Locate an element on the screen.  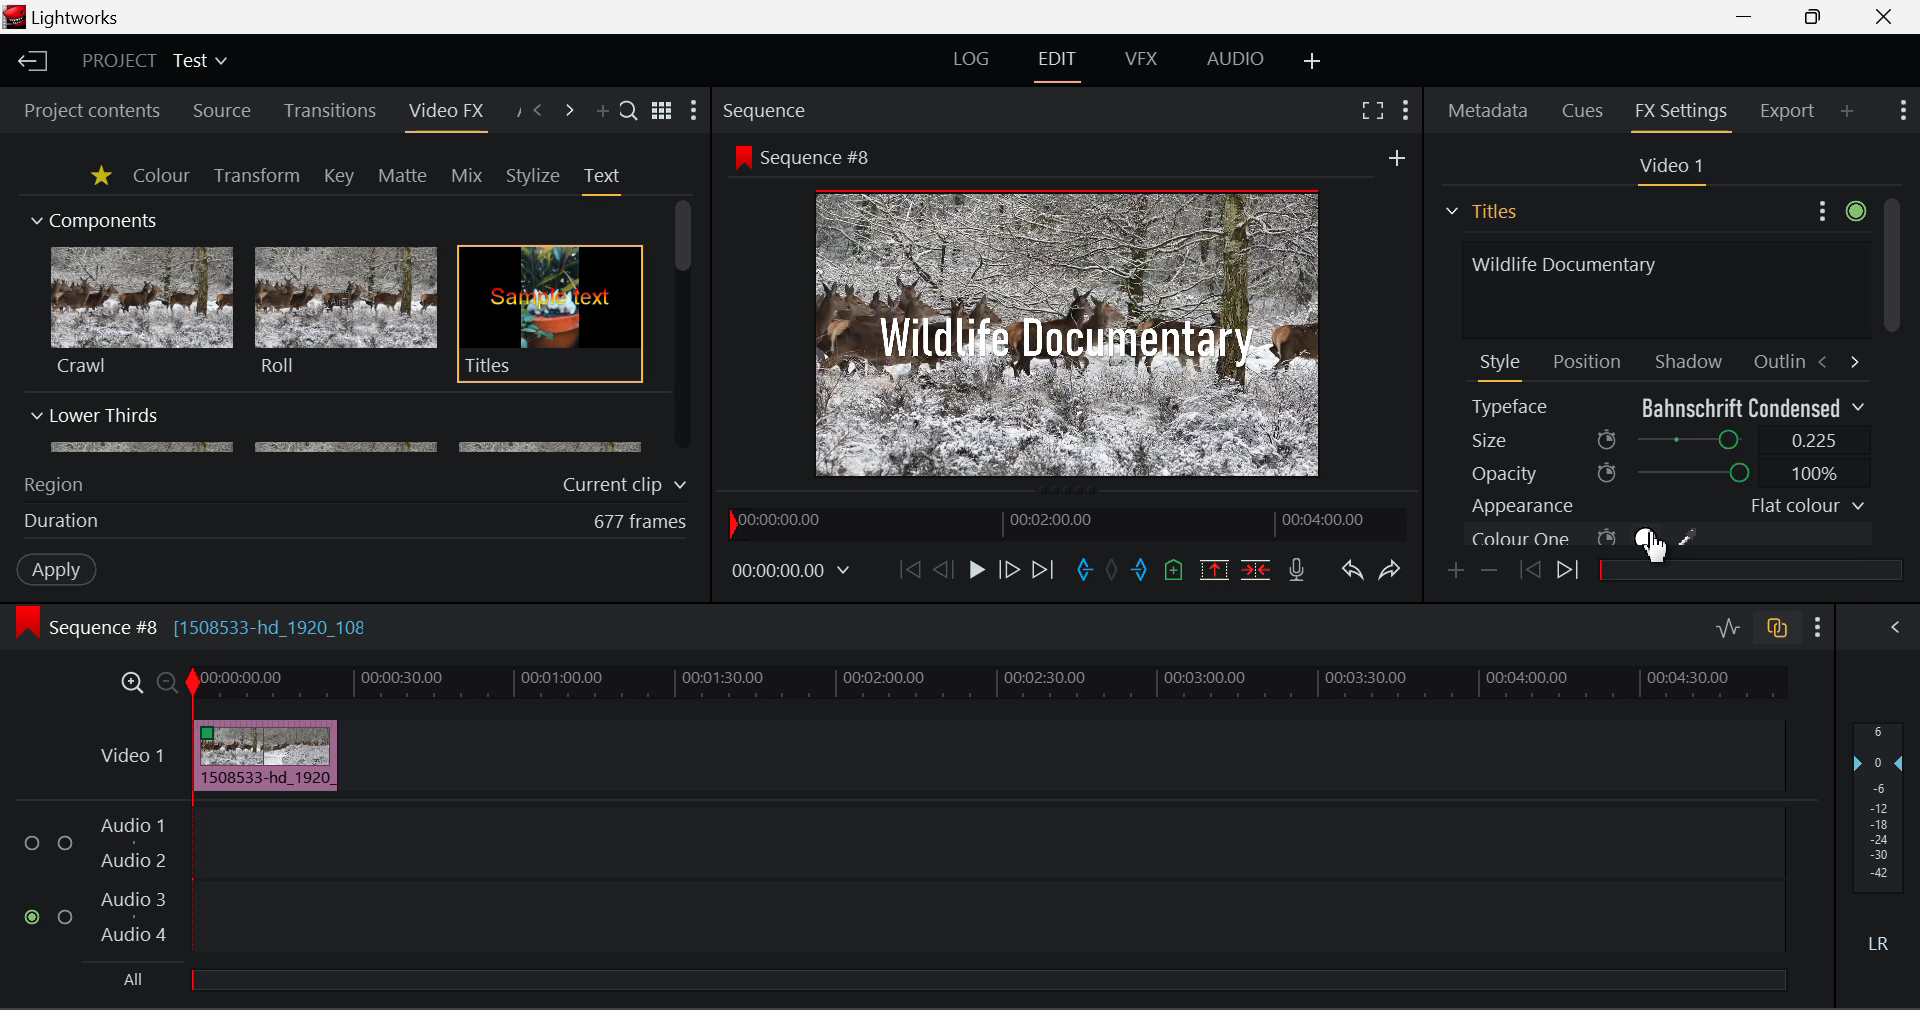
Minimize is located at coordinates (1818, 15).